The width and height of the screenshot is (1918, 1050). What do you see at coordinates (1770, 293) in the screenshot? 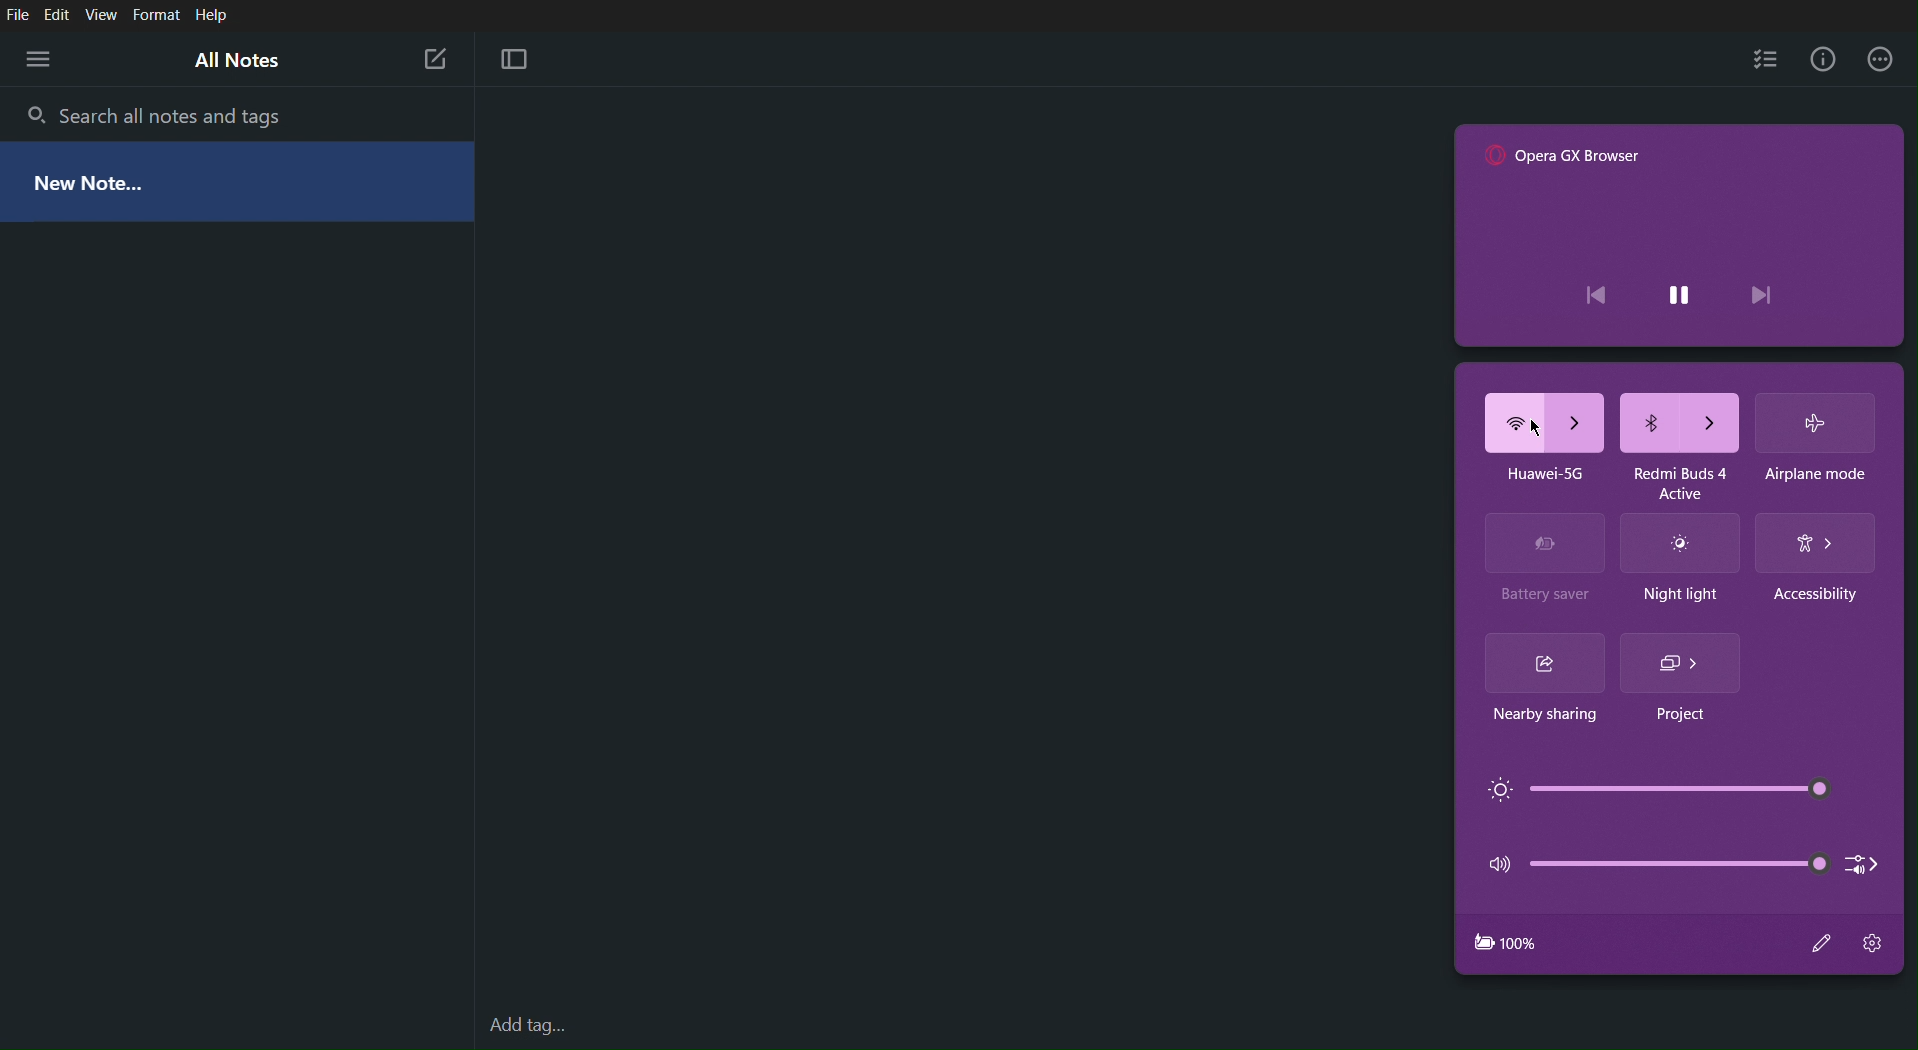
I see `next` at bounding box center [1770, 293].